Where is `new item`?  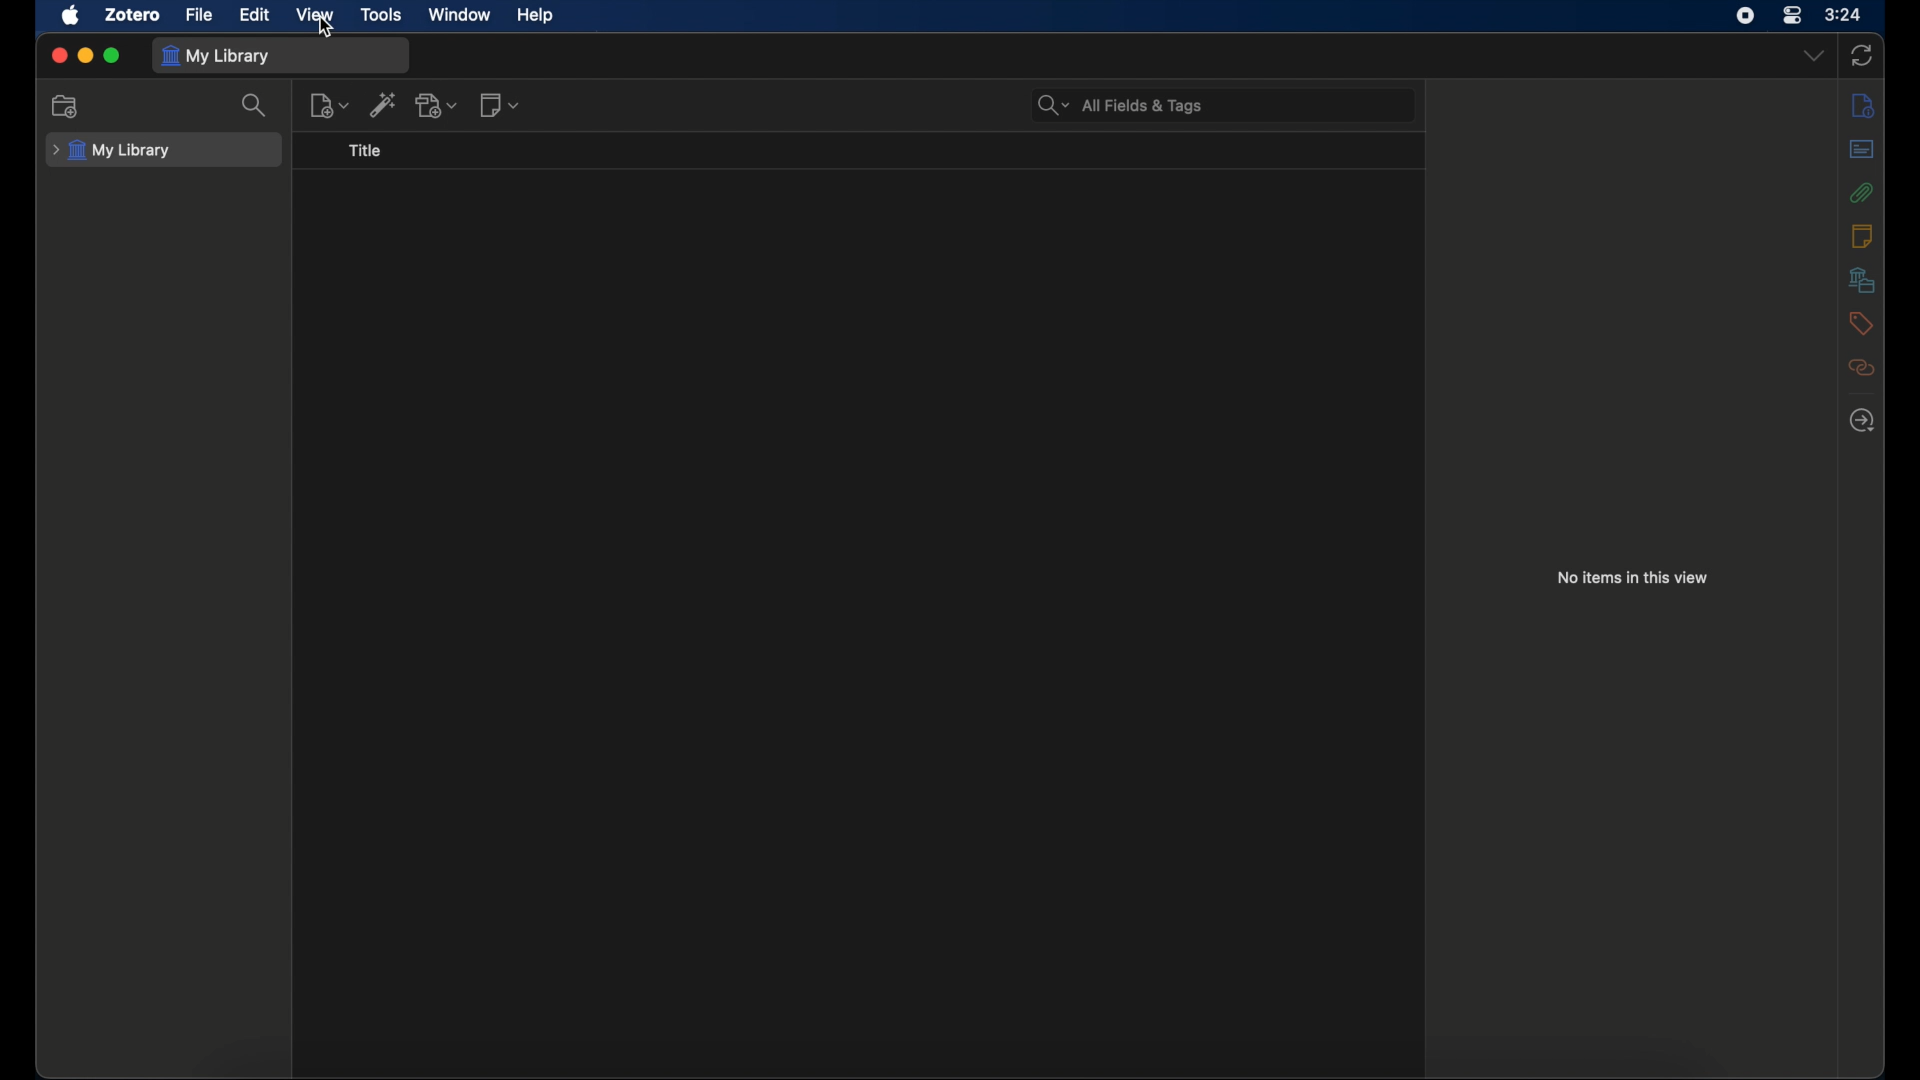 new item is located at coordinates (330, 105).